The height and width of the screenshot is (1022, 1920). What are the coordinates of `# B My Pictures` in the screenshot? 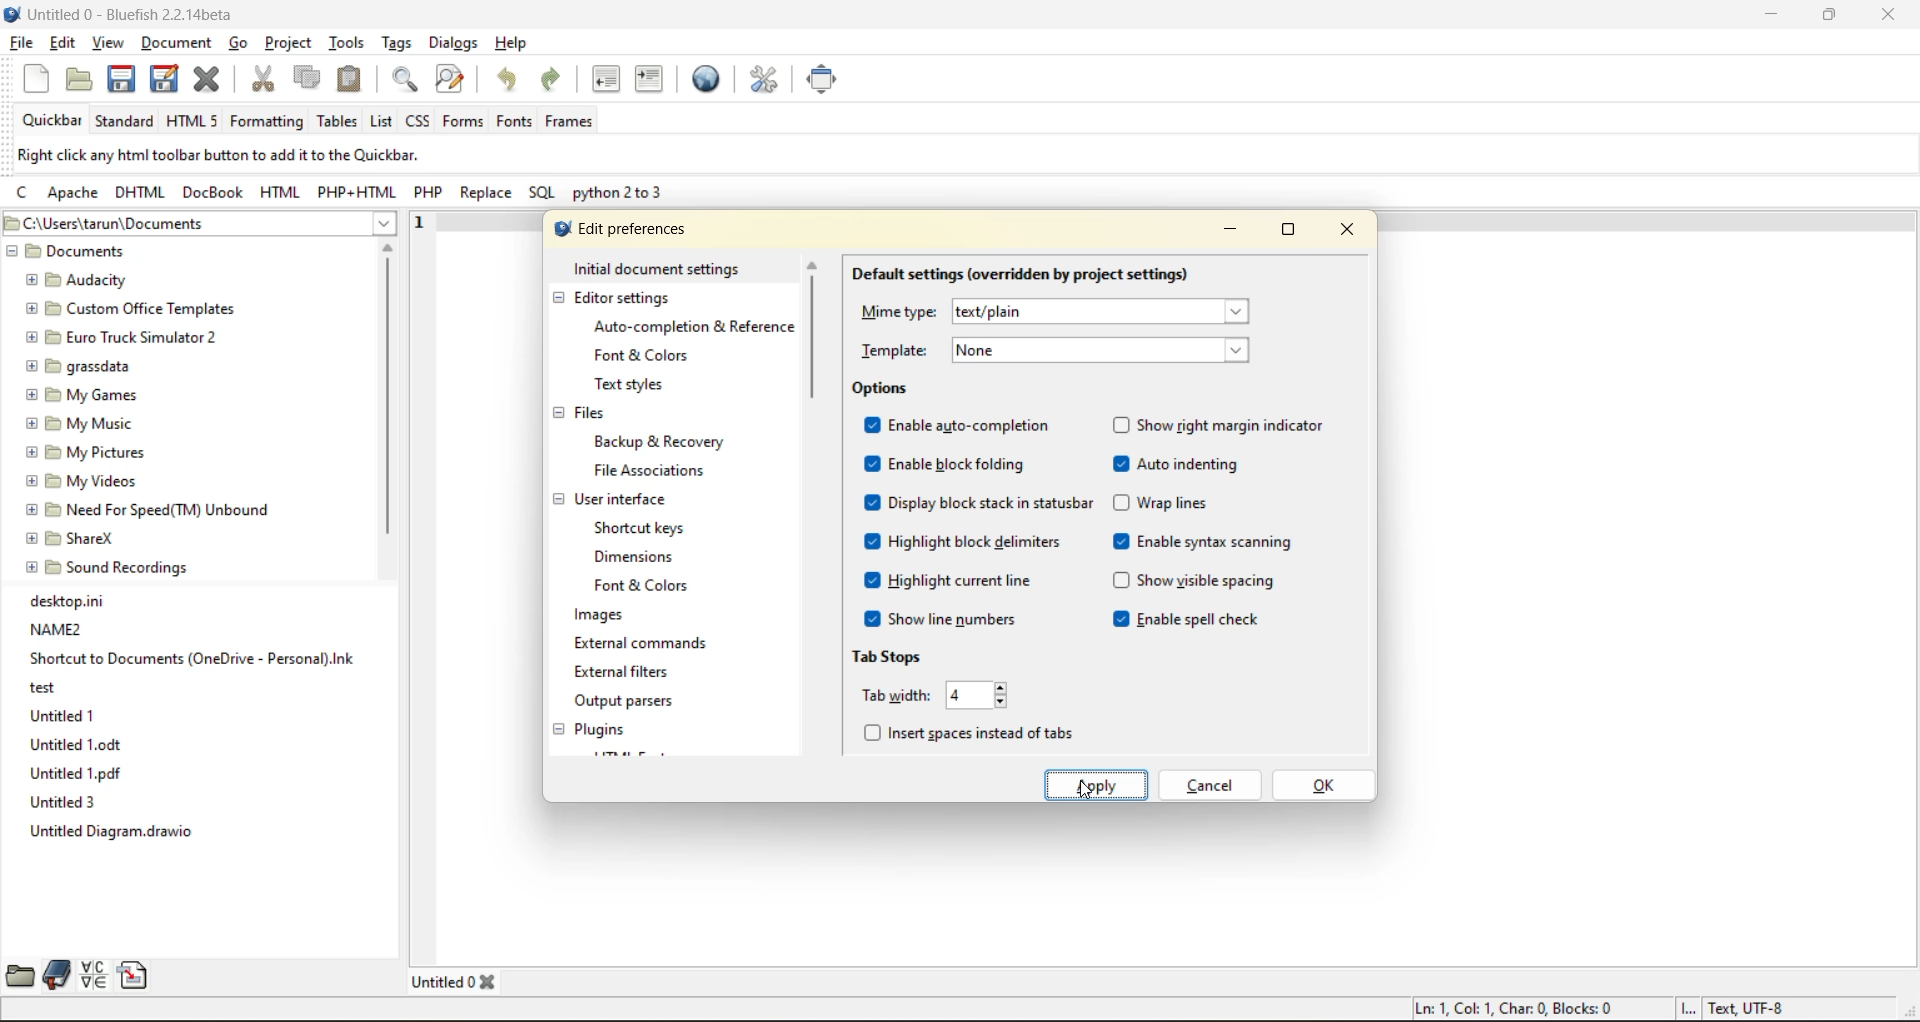 It's located at (87, 451).